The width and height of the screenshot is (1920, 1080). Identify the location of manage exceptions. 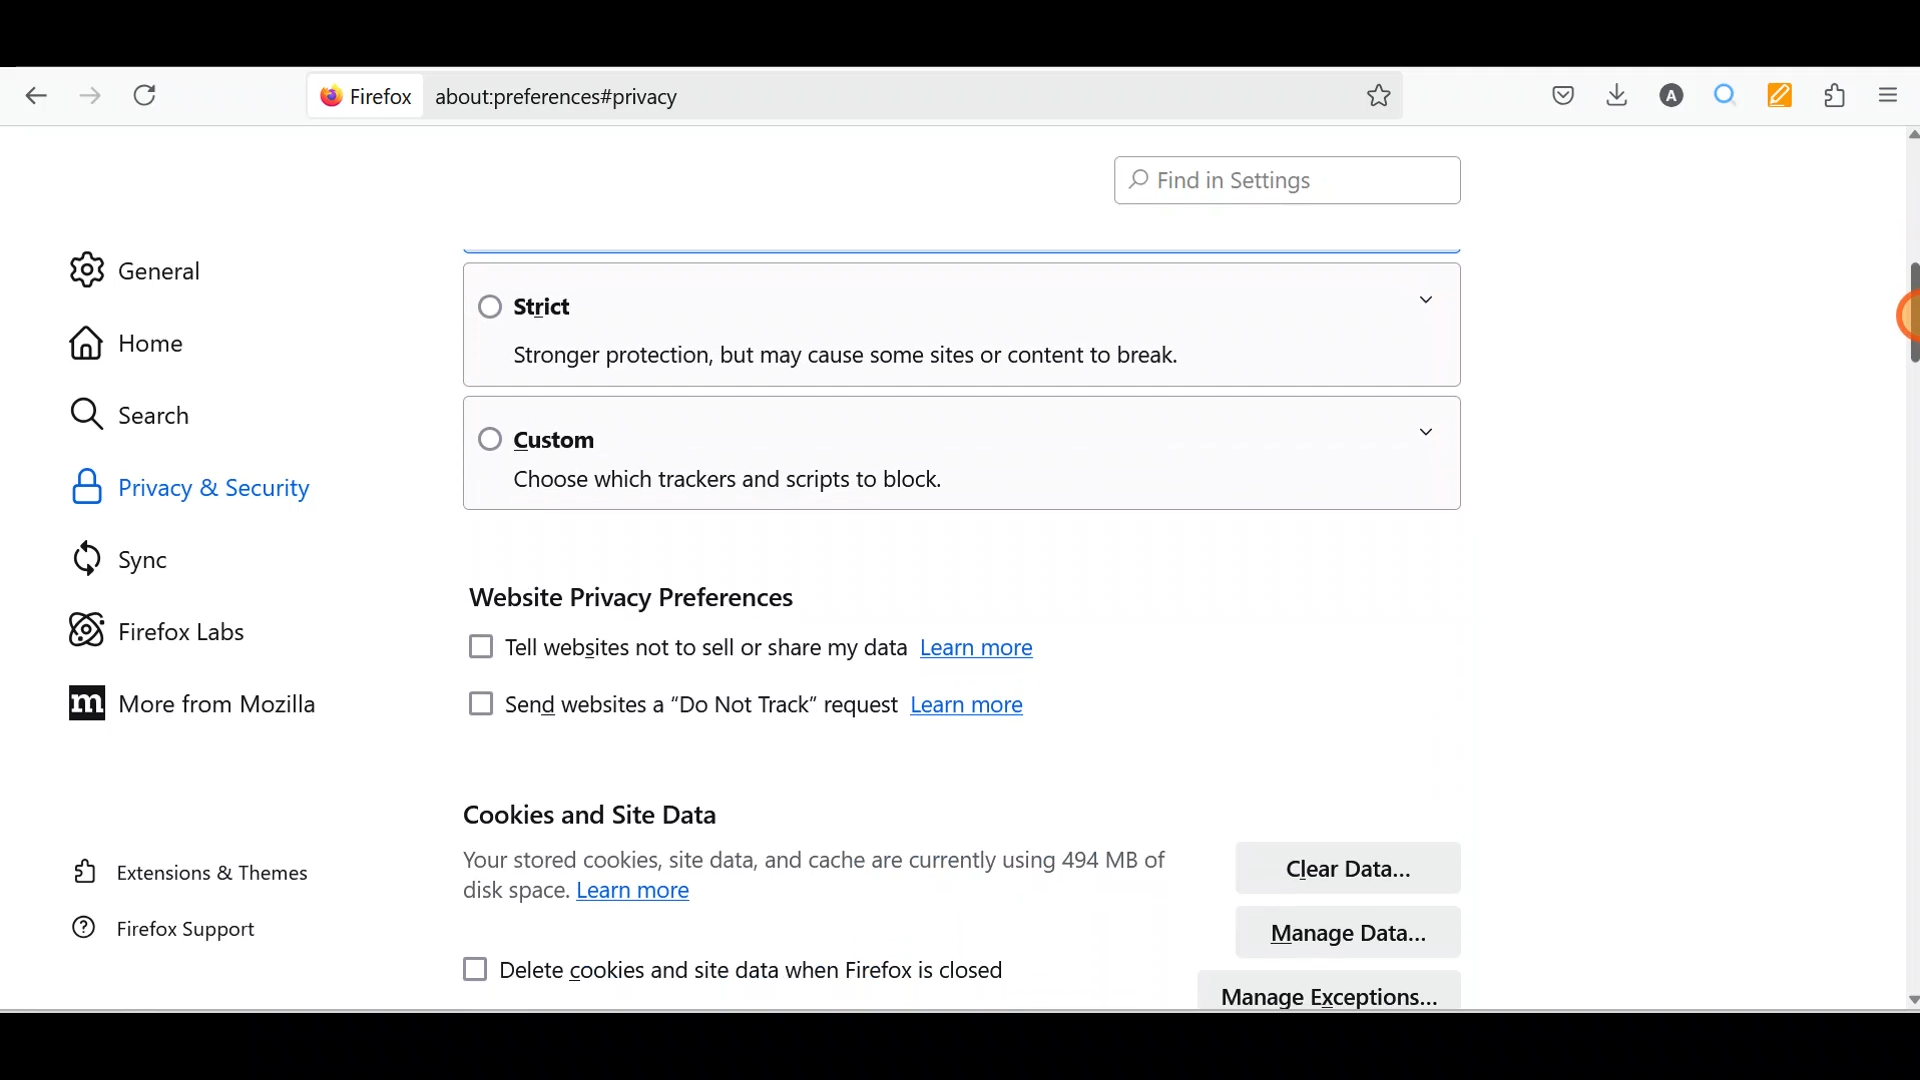
(1332, 990).